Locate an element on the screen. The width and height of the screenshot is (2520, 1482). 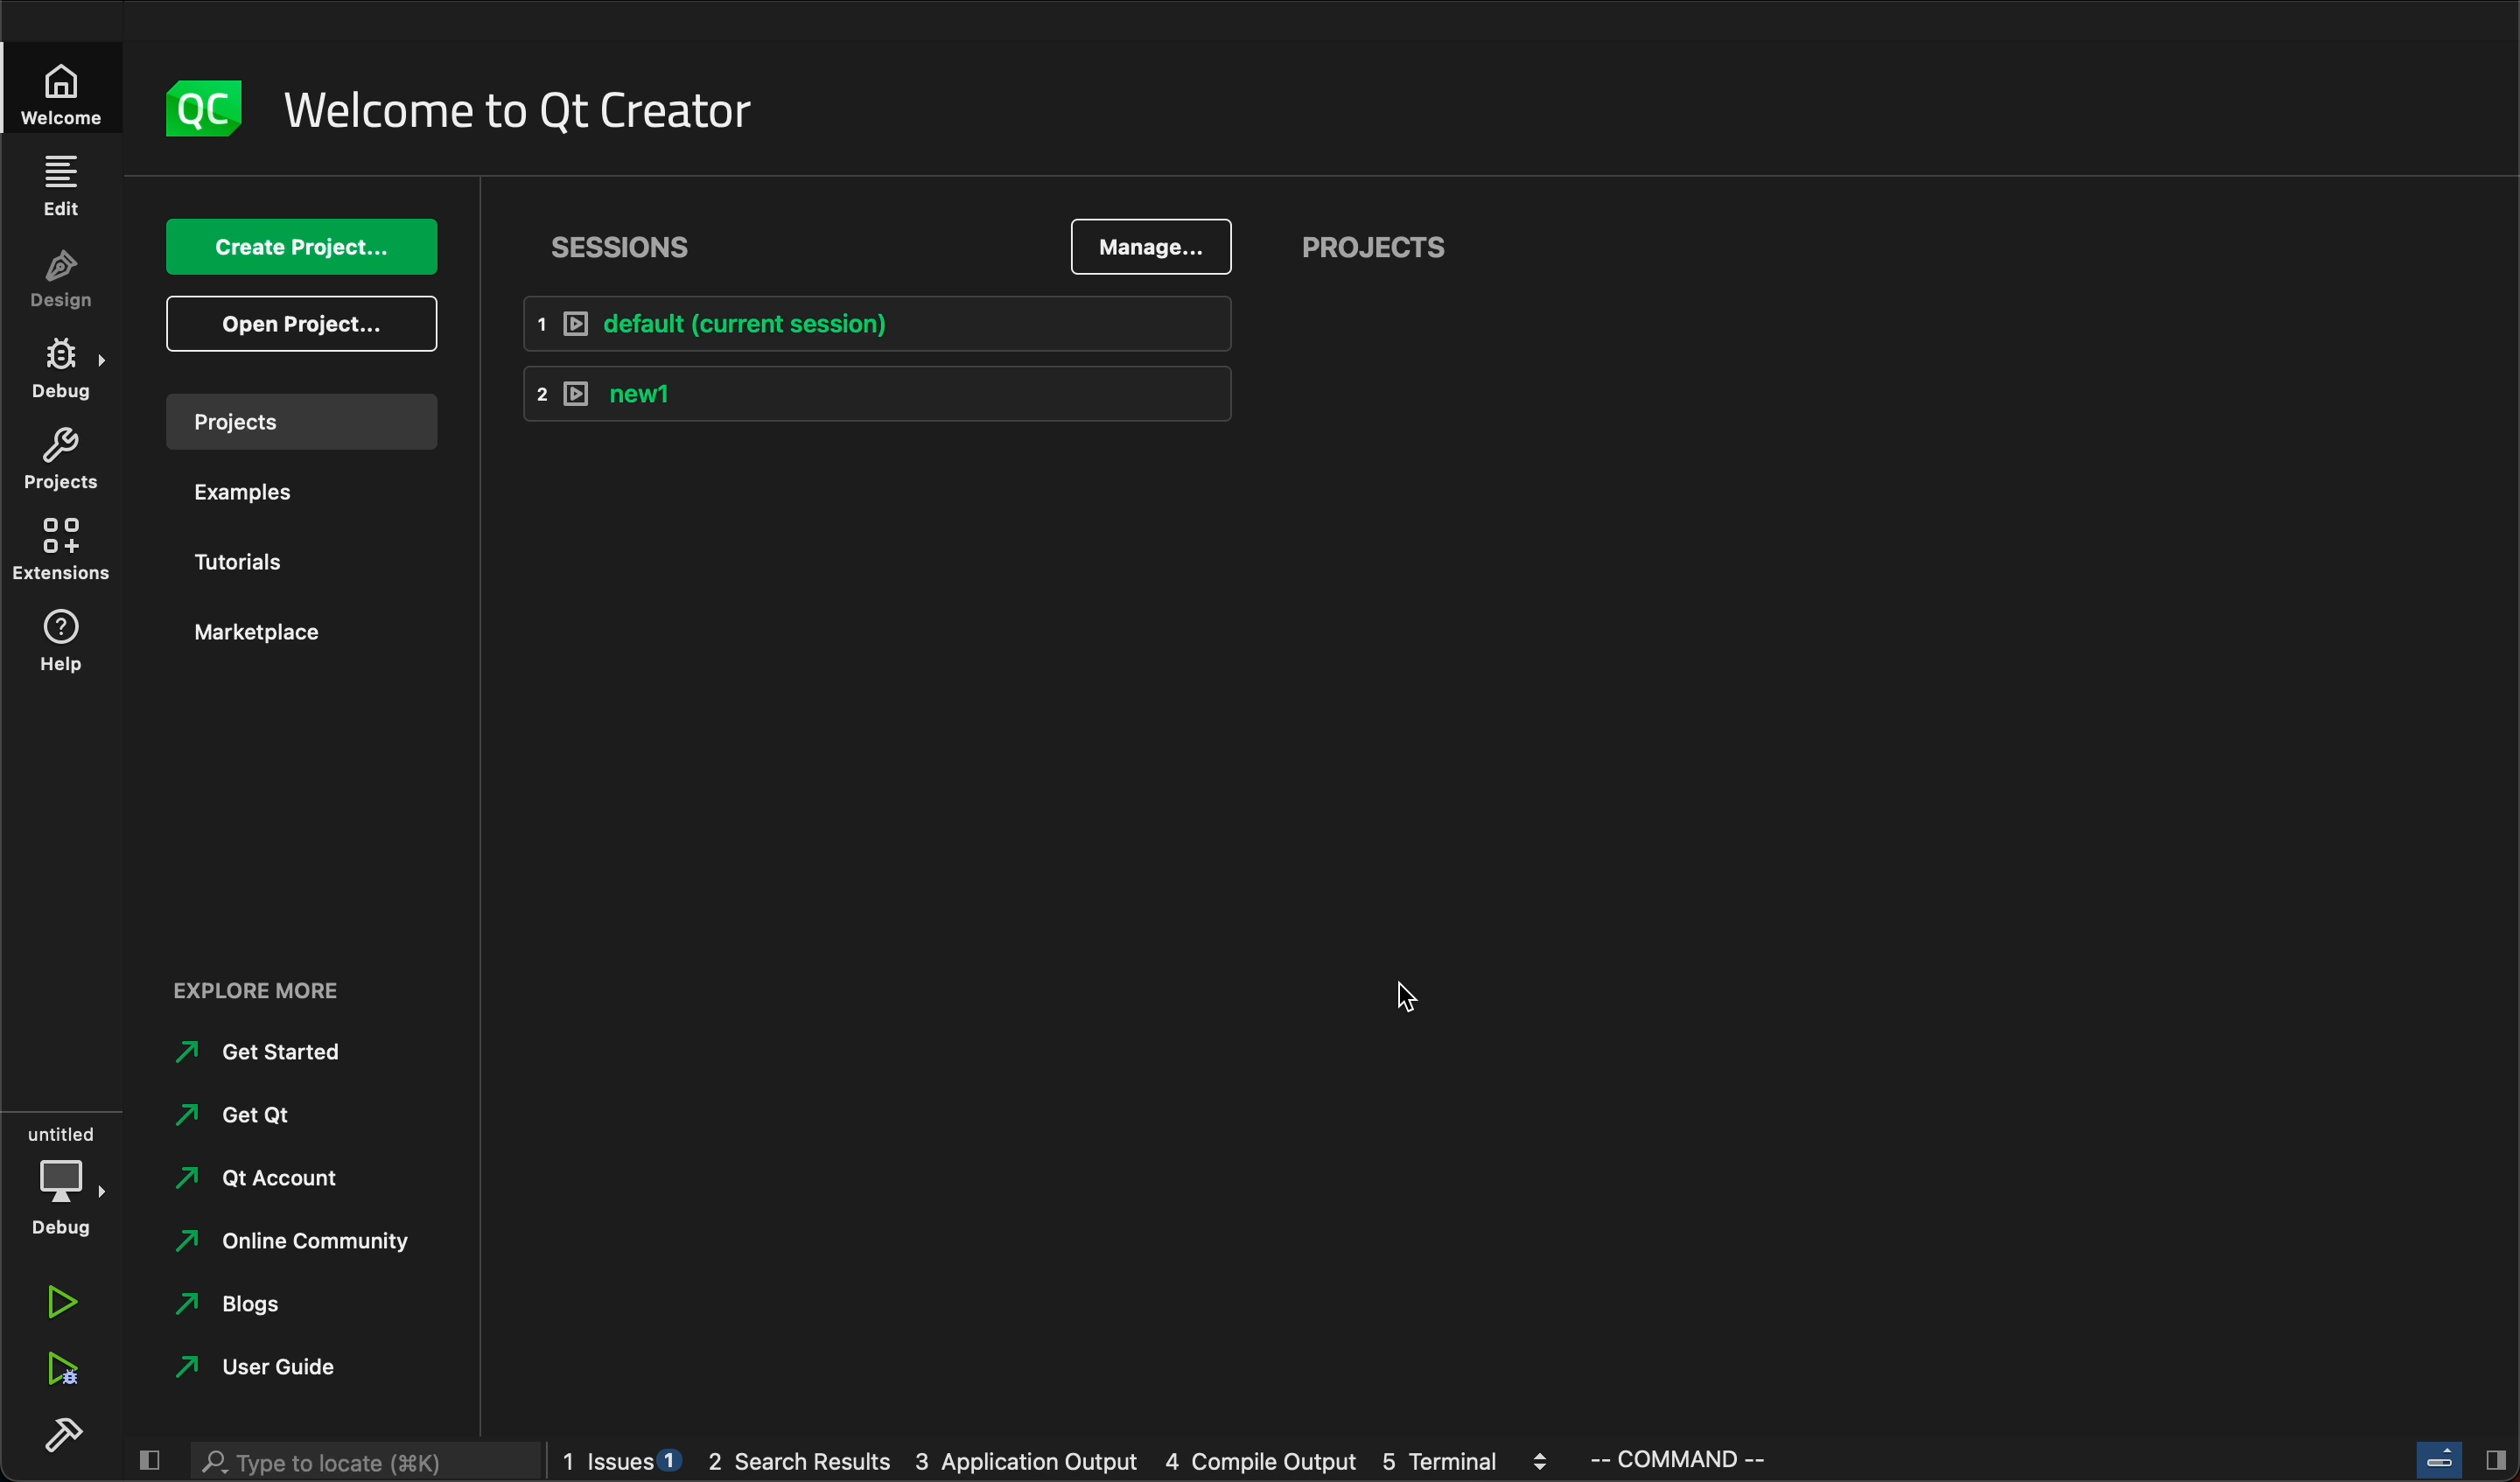
extensions is located at coordinates (59, 549).